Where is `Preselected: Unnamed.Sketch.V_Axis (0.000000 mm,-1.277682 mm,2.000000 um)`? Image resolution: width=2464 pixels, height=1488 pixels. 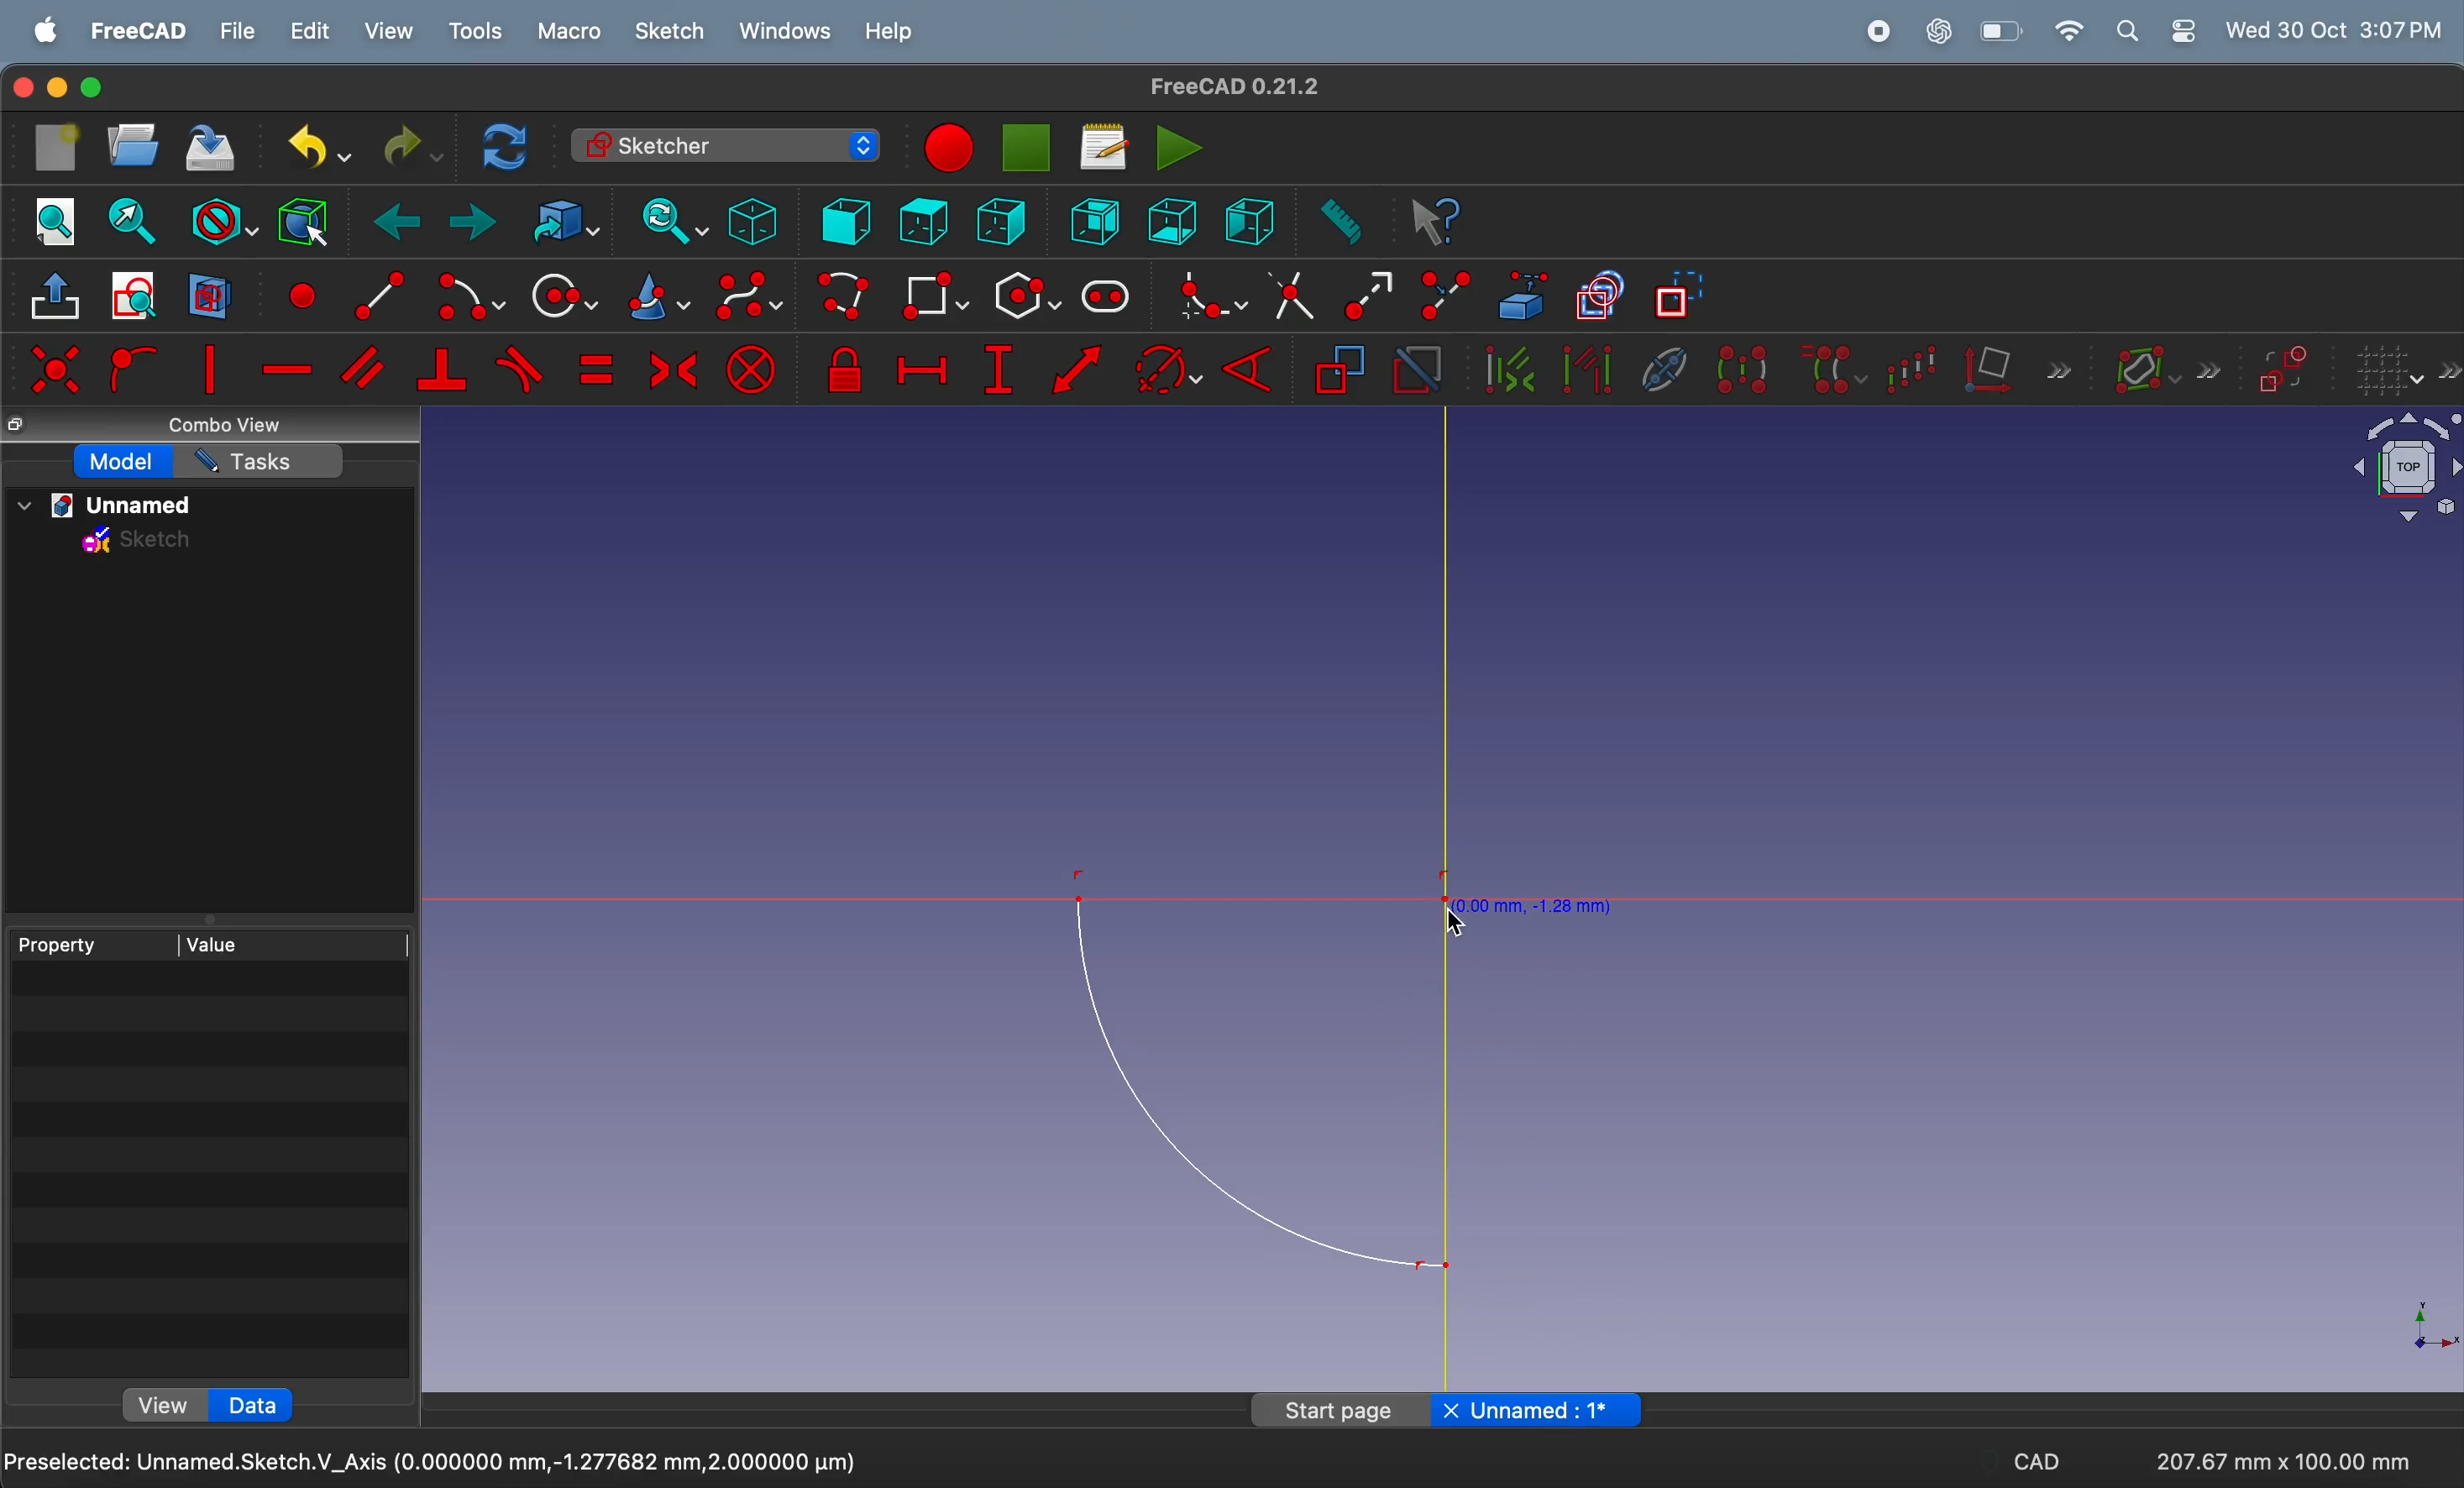 Preselected: Unnamed.Sketch.V_Axis (0.000000 mm,-1.277682 mm,2.000000 um) is located at coordinates (432, 1464).